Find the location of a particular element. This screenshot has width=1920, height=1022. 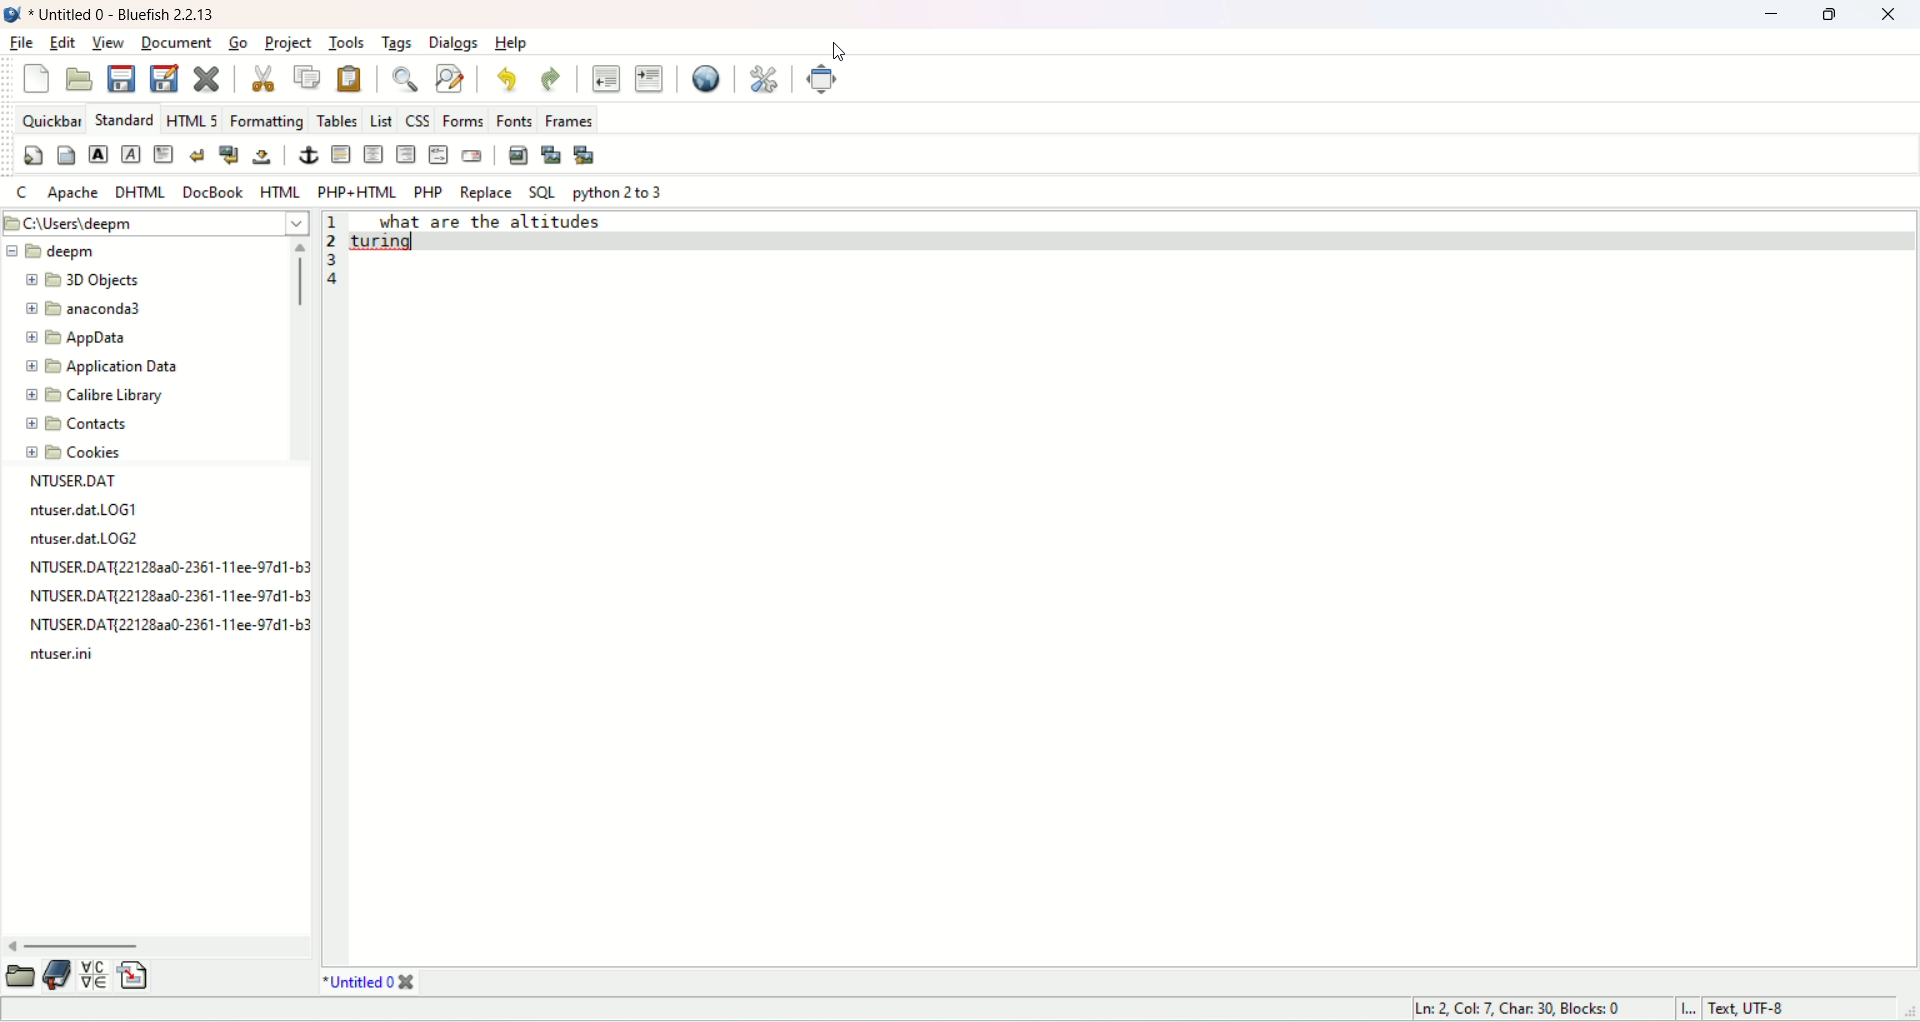

anaconda is located at coordinates (84, 306).